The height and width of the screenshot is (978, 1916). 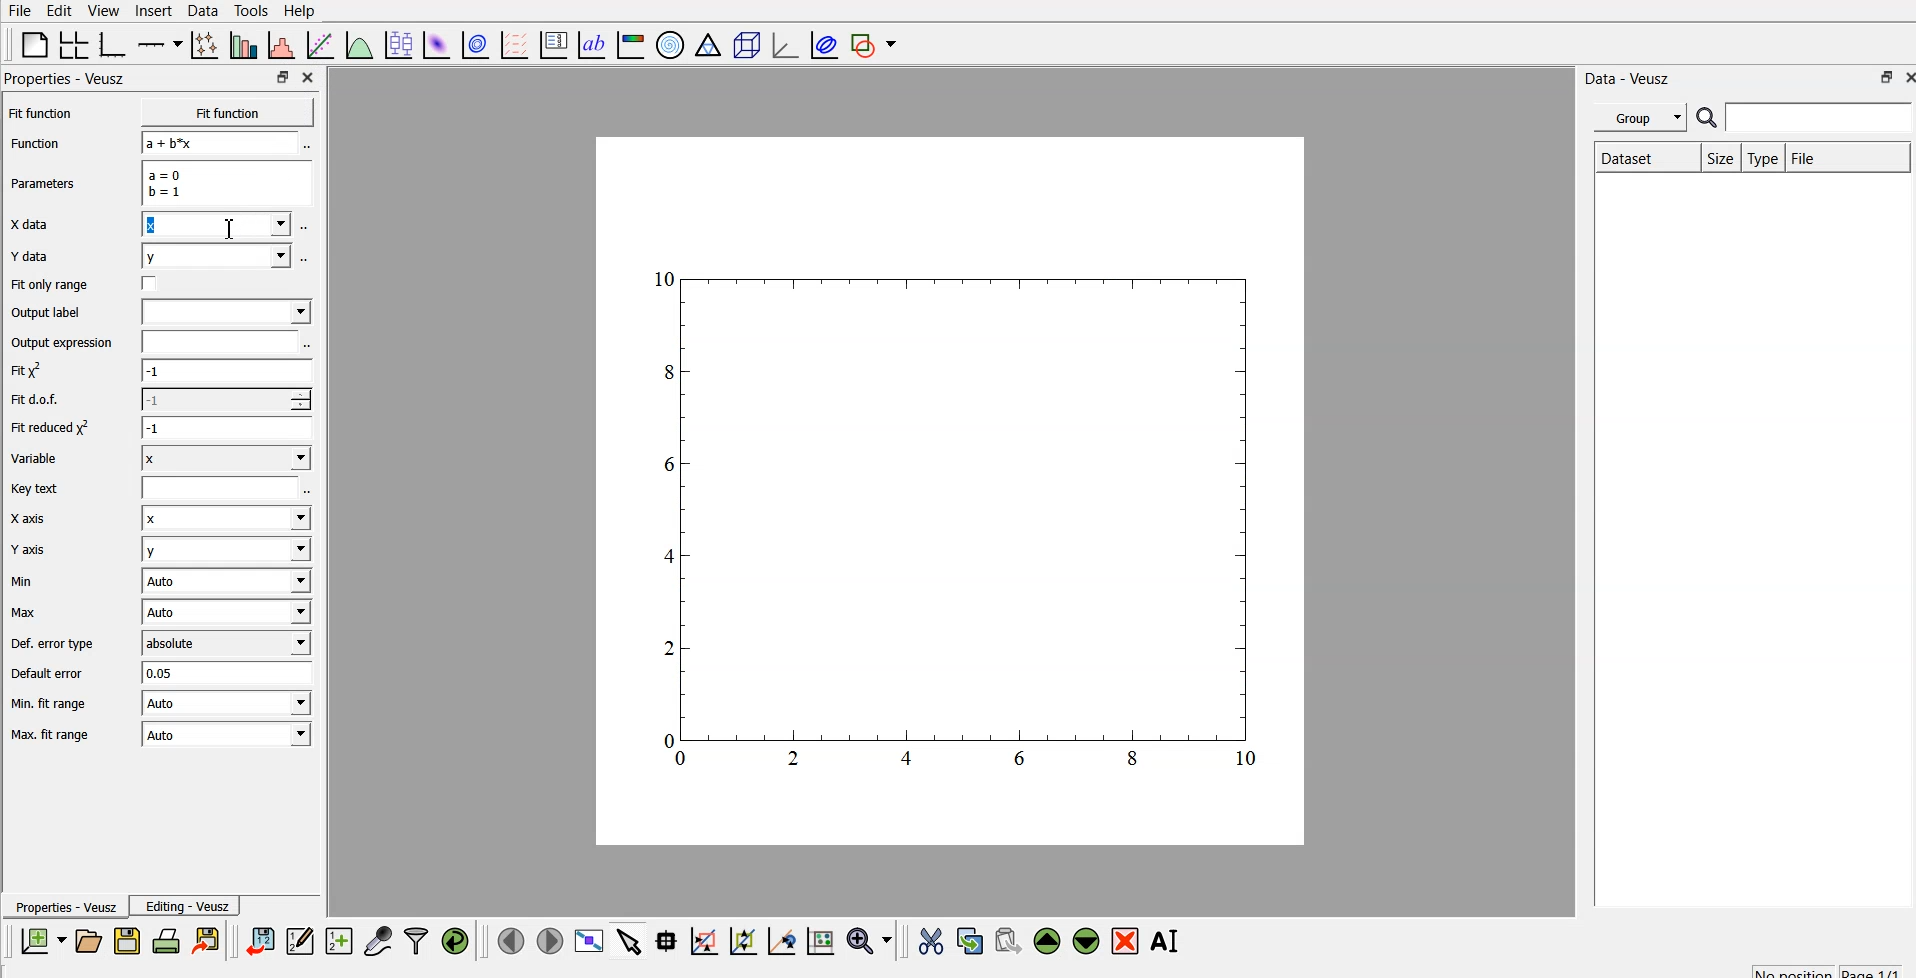 What do you see at coordinates (226, 703) in the screenshot?
I see `| Auto` at bounding box center [226, 703].